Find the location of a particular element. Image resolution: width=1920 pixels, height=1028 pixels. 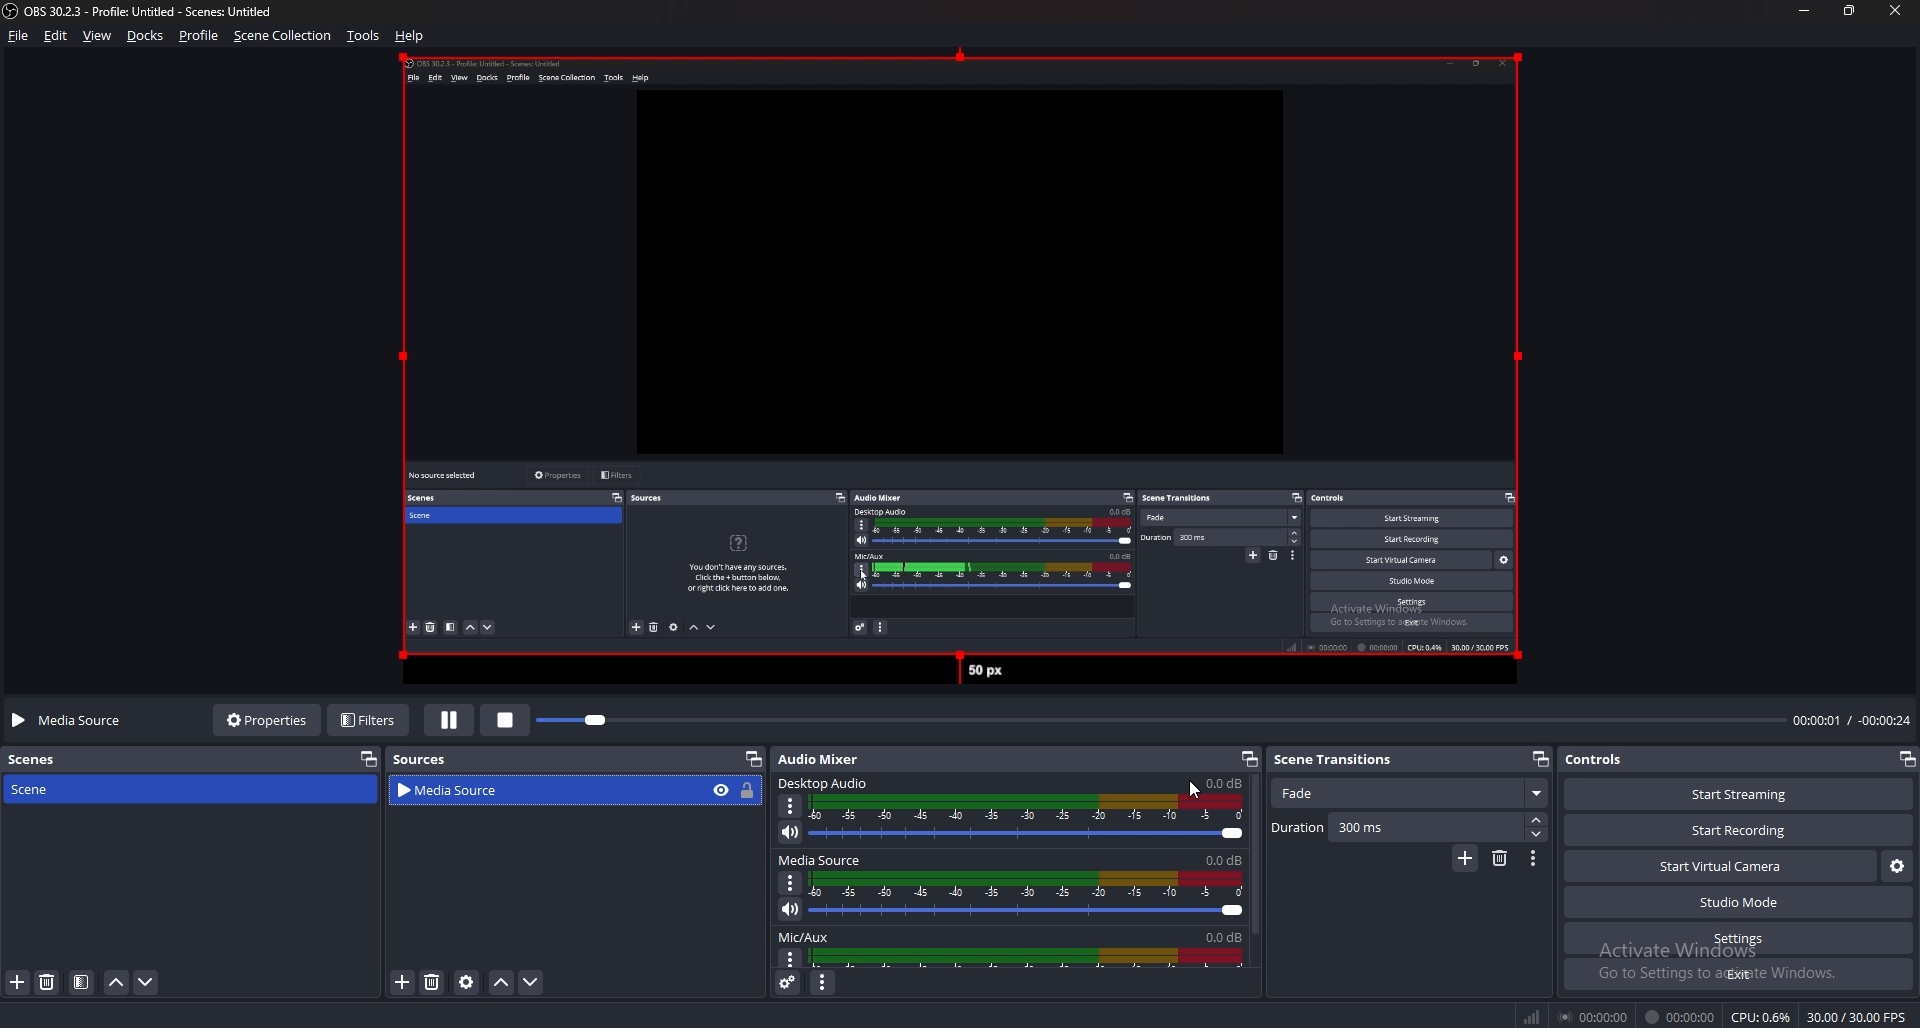

Decrease duration is located at coordinates (1538, 834).